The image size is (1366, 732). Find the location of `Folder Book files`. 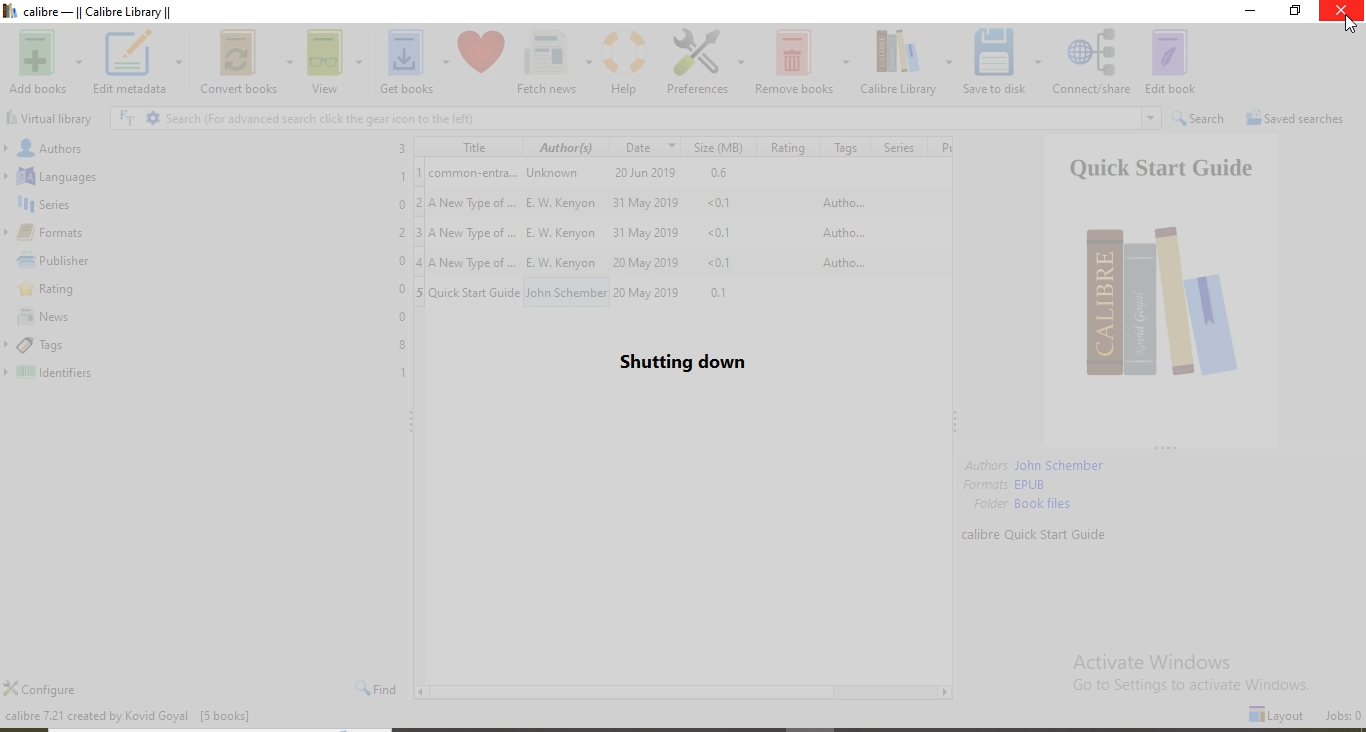

Folder Book files is located at coordinates (1023, 504).